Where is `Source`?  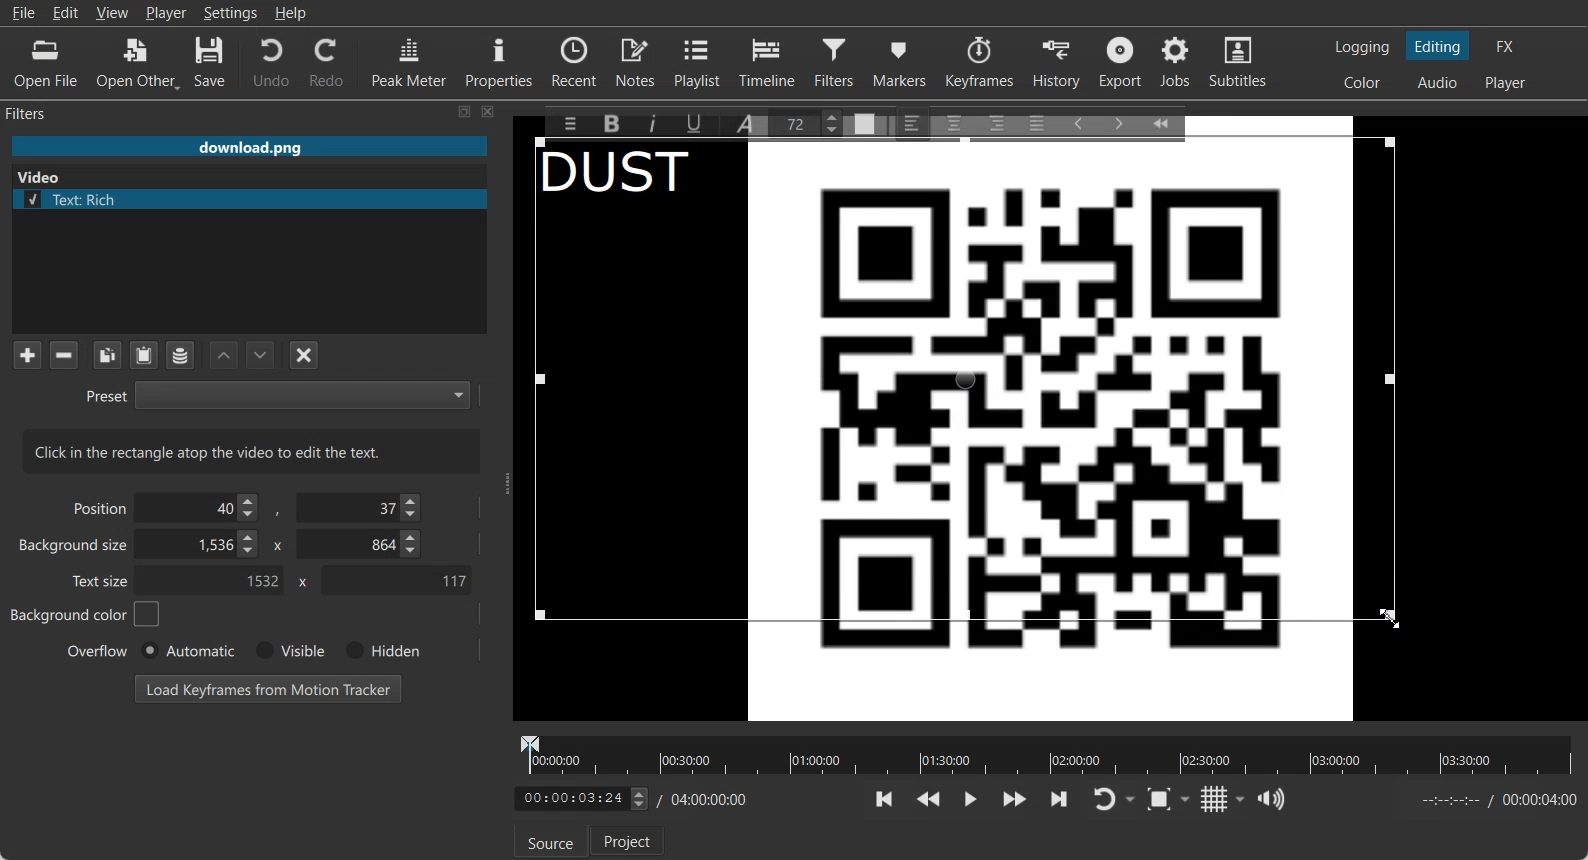
Source is located at coordinates (550, 842).